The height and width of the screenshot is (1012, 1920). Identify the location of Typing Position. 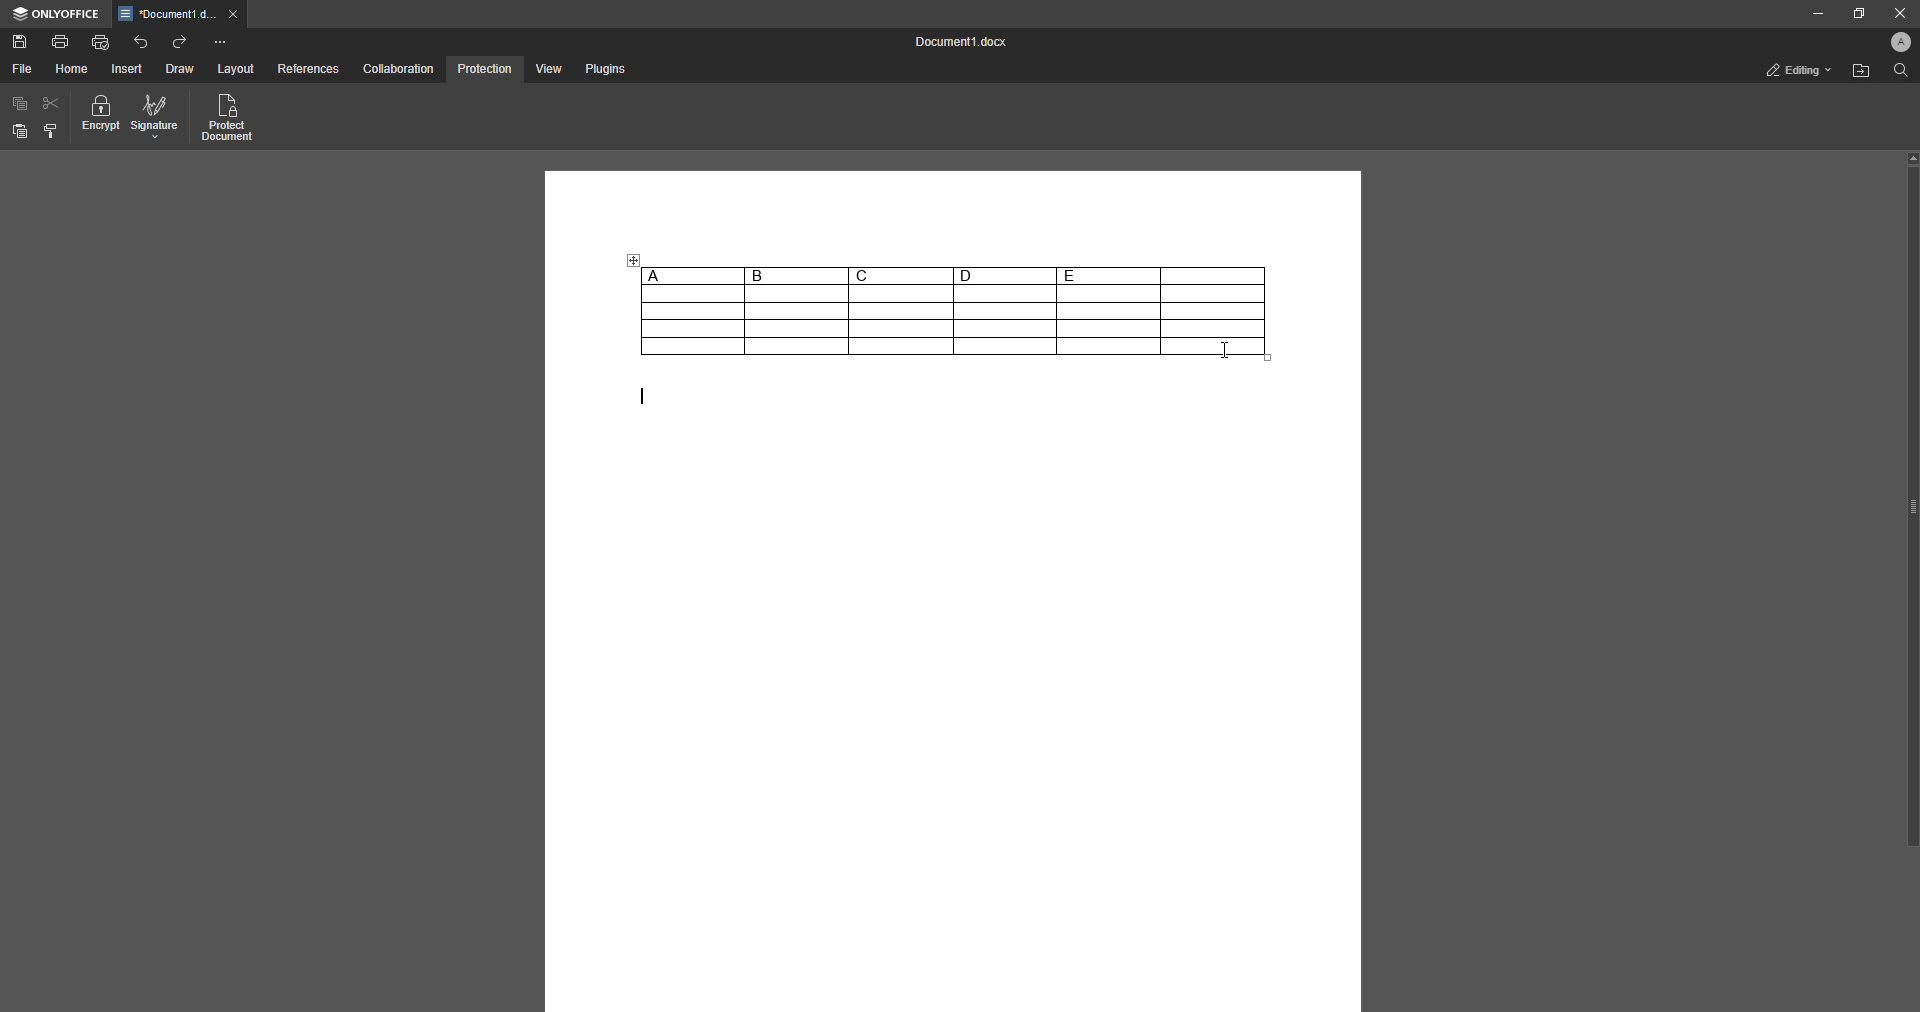
(636, 400).